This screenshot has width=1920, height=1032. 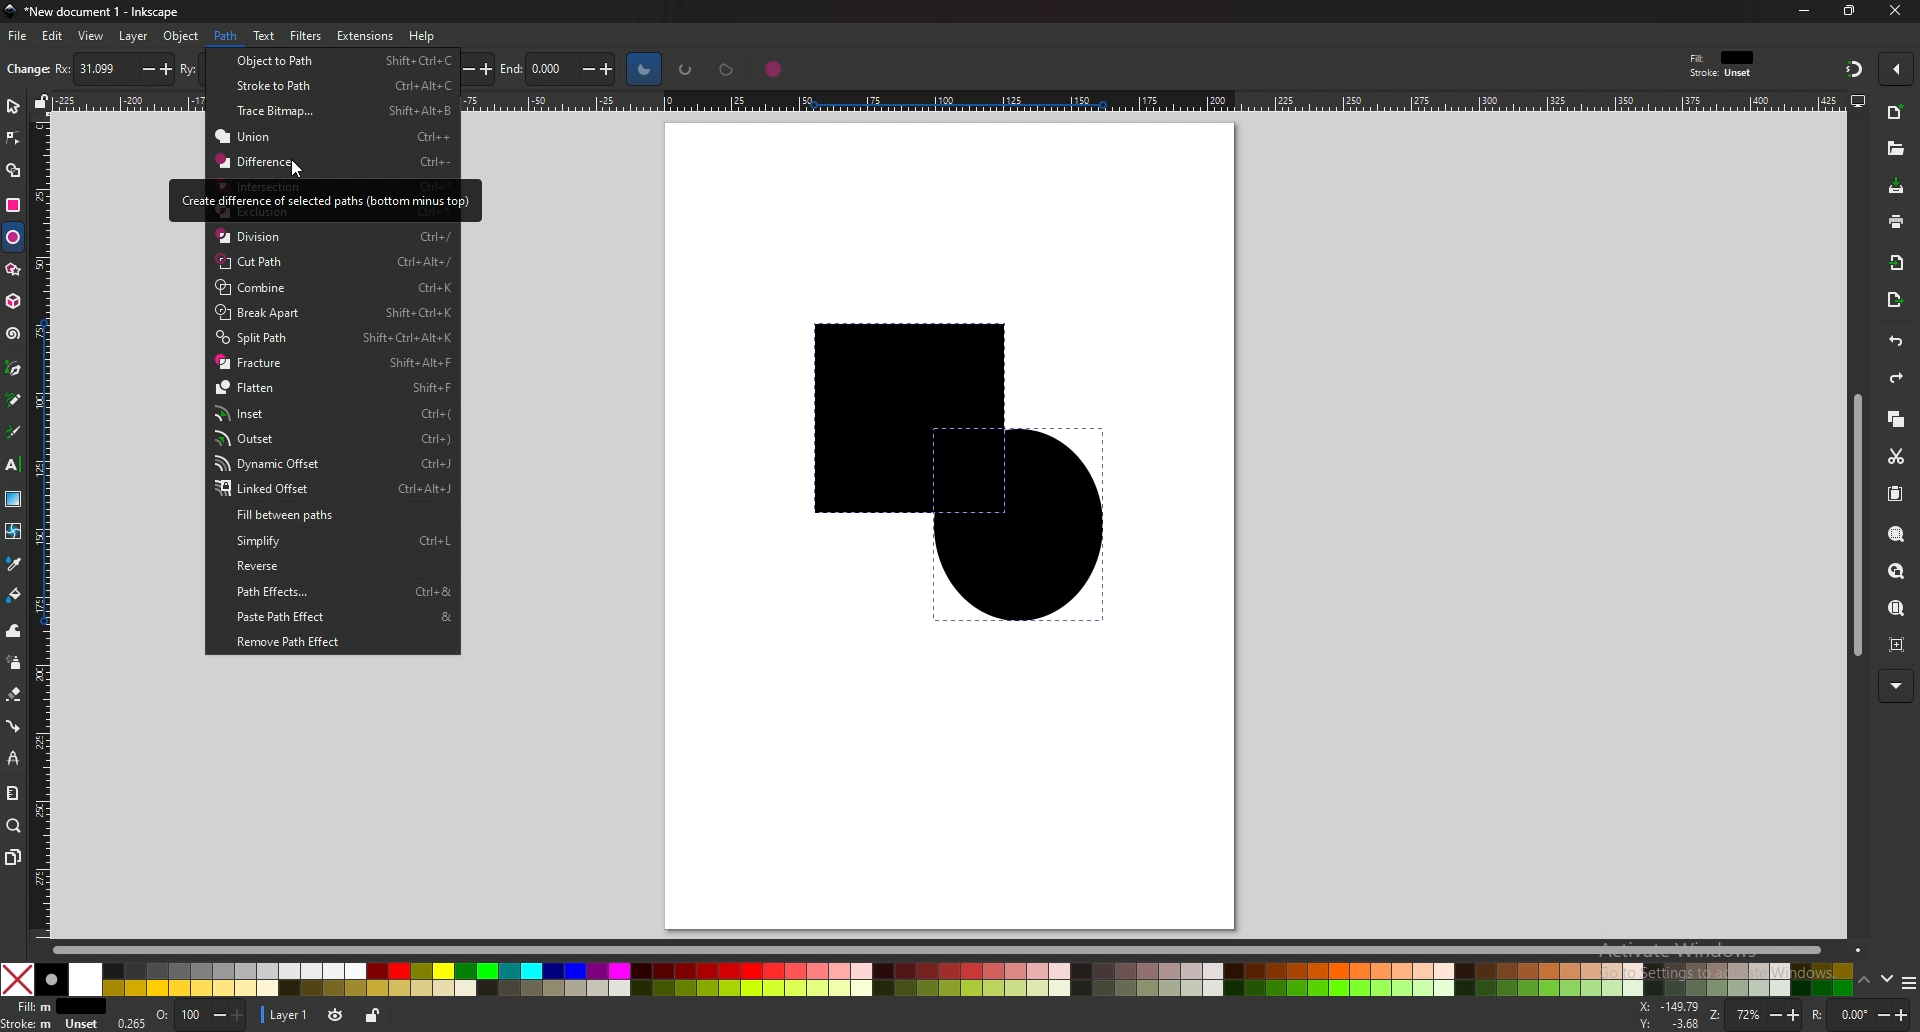 What do you see at coordinates (326, 489) in the screenshot?
I see `Linked Offset` at bounding box center [326, 489].